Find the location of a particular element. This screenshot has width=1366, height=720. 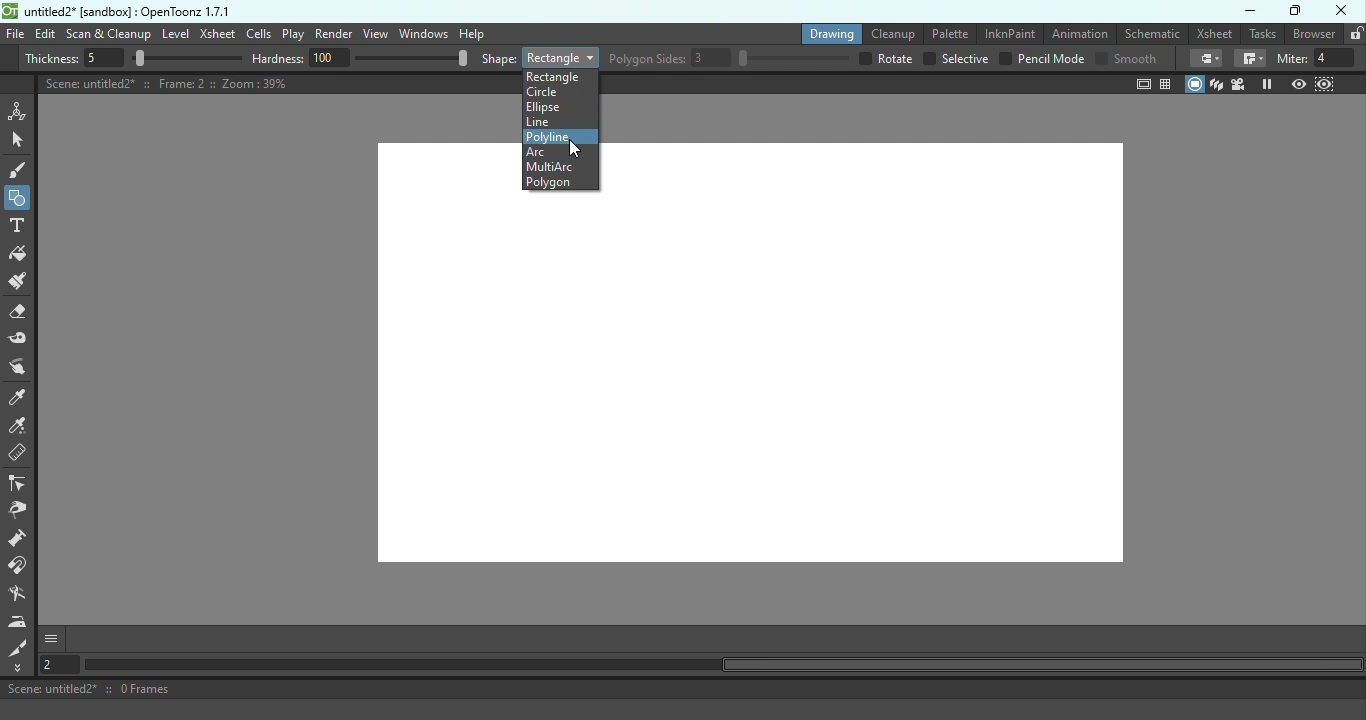

Selective is located at coordinates (956, 59).